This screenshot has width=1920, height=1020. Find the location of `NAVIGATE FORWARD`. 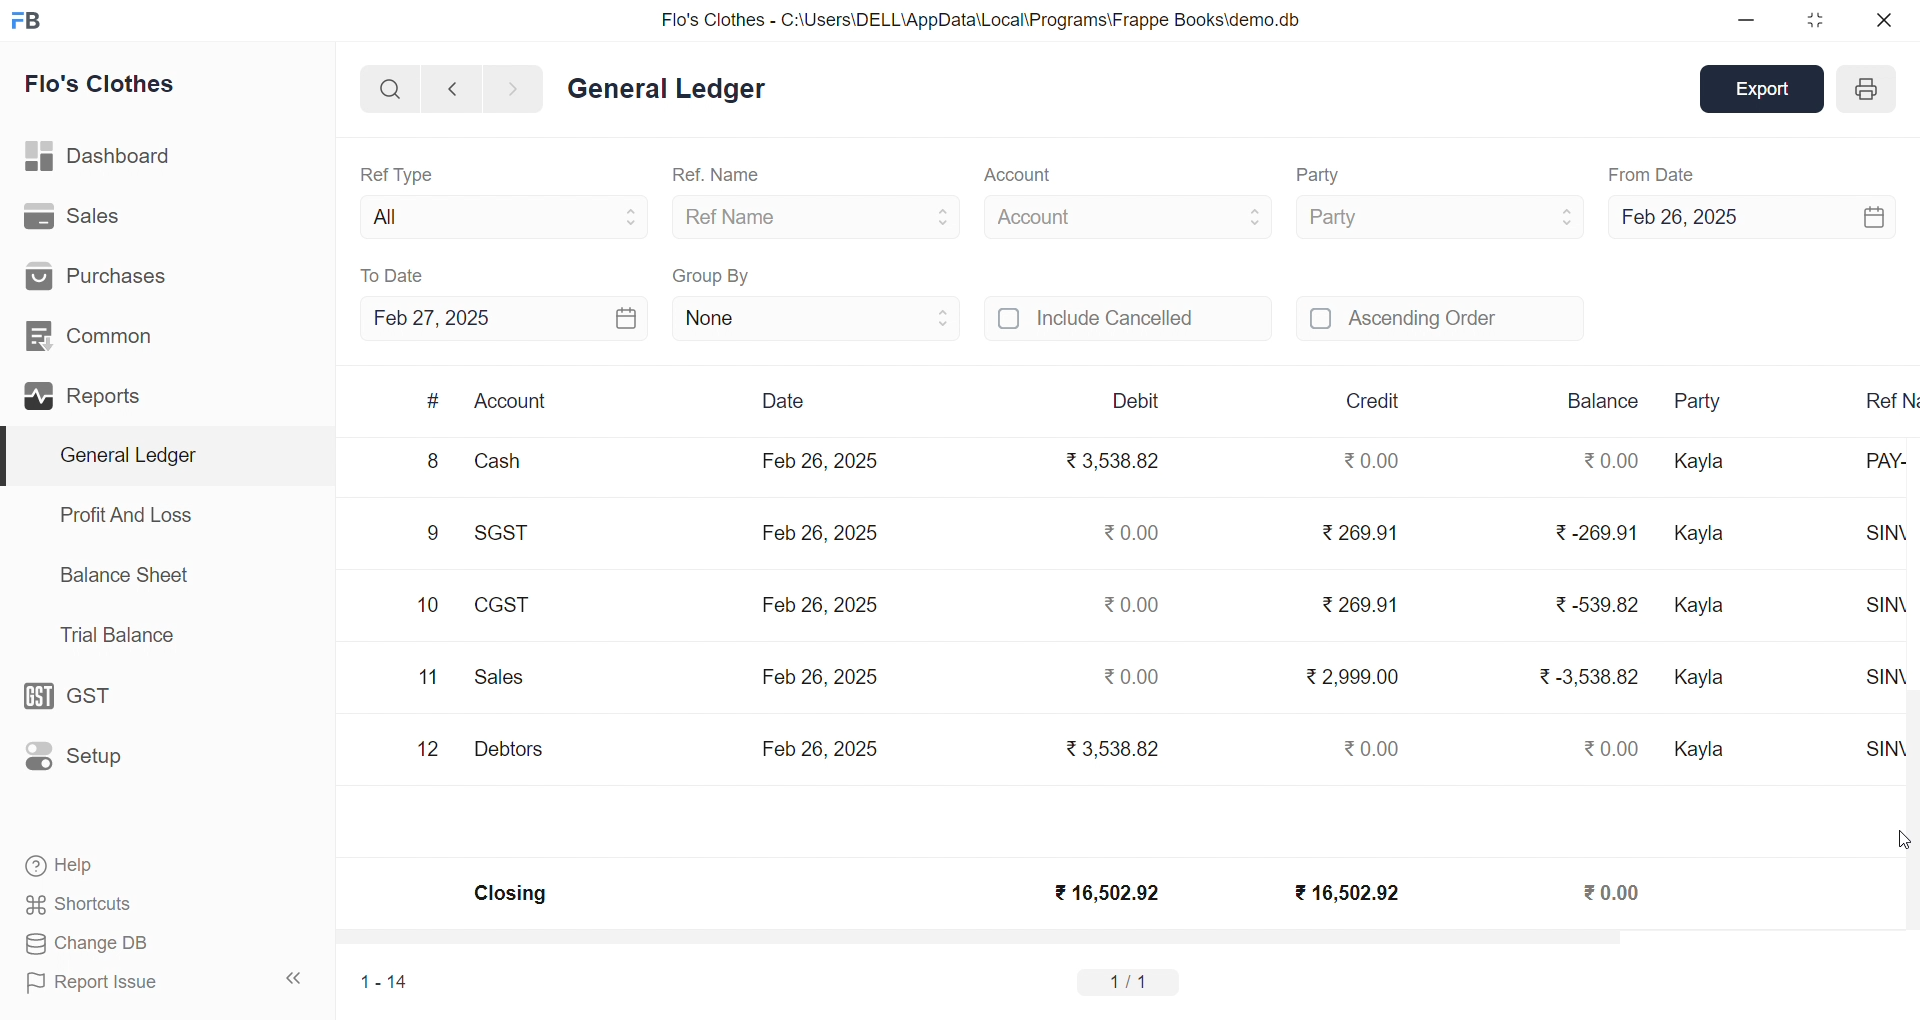

NAVIGATE FORWARD is located at coordinates (521, 87).